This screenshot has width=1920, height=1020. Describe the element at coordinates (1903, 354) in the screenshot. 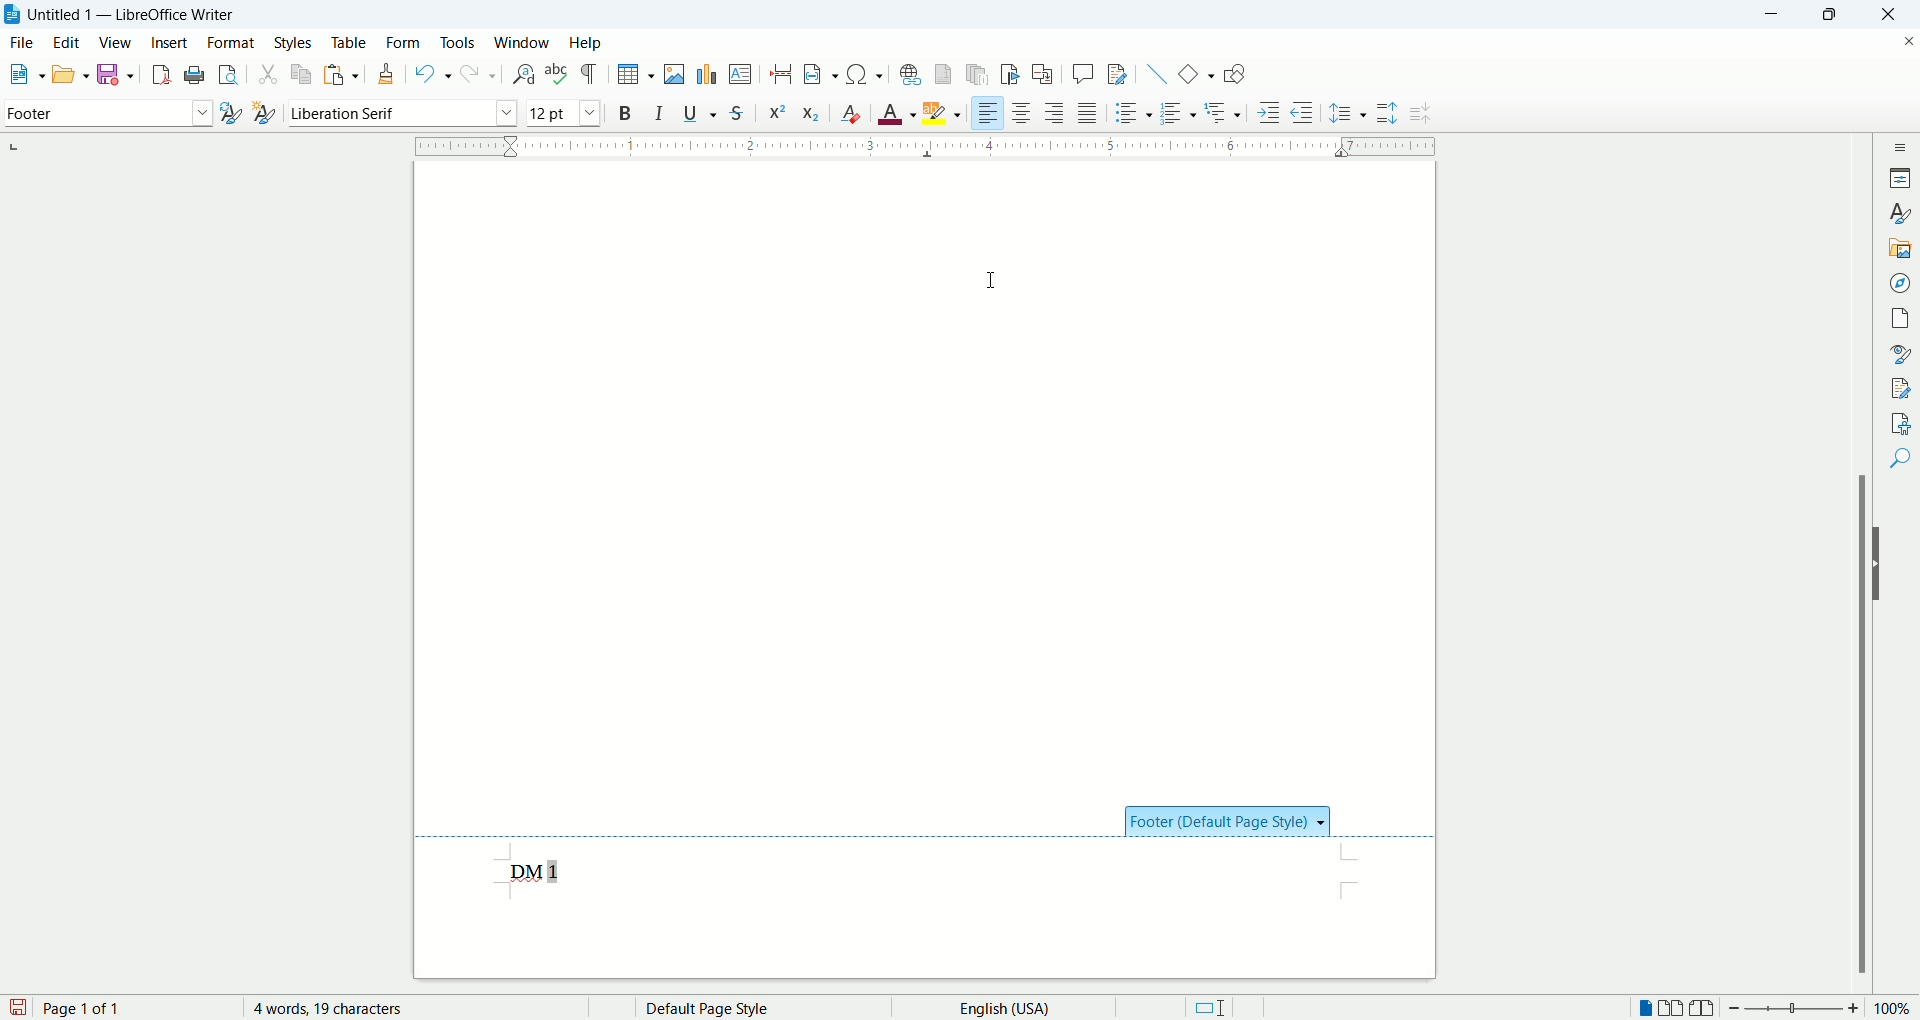

I see `style inspector` at that location.